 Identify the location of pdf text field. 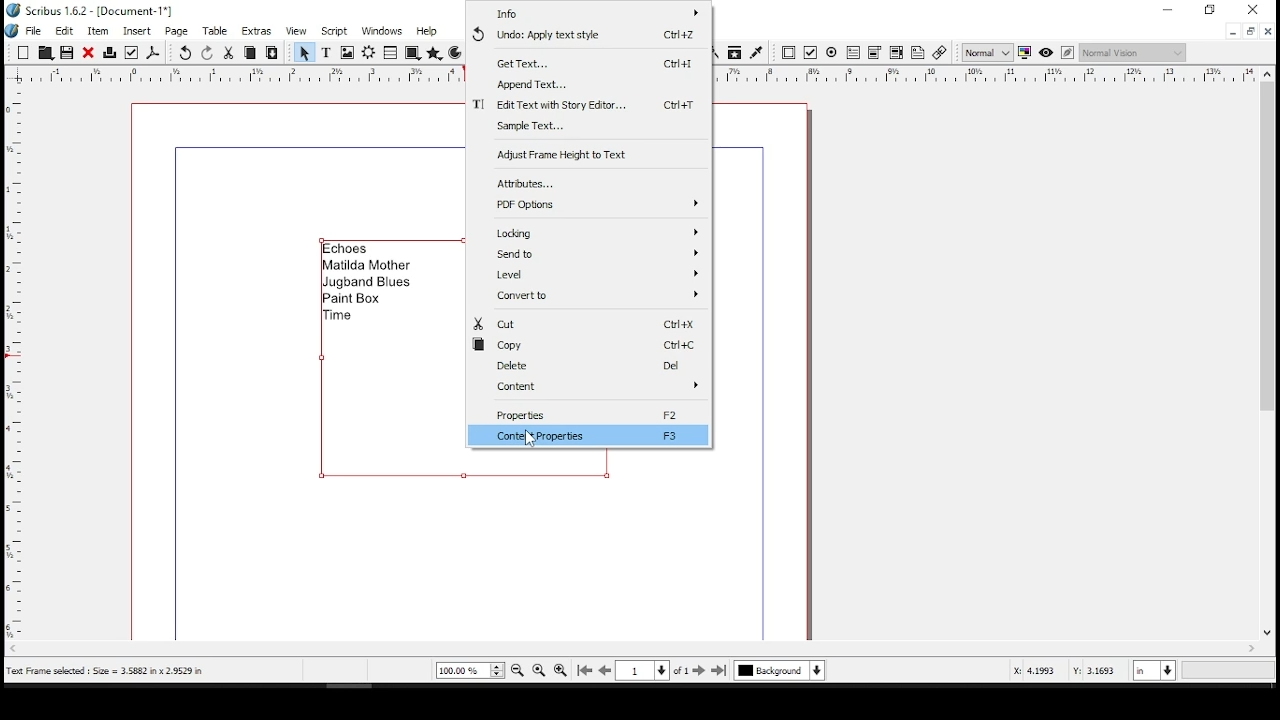
(853, 53).